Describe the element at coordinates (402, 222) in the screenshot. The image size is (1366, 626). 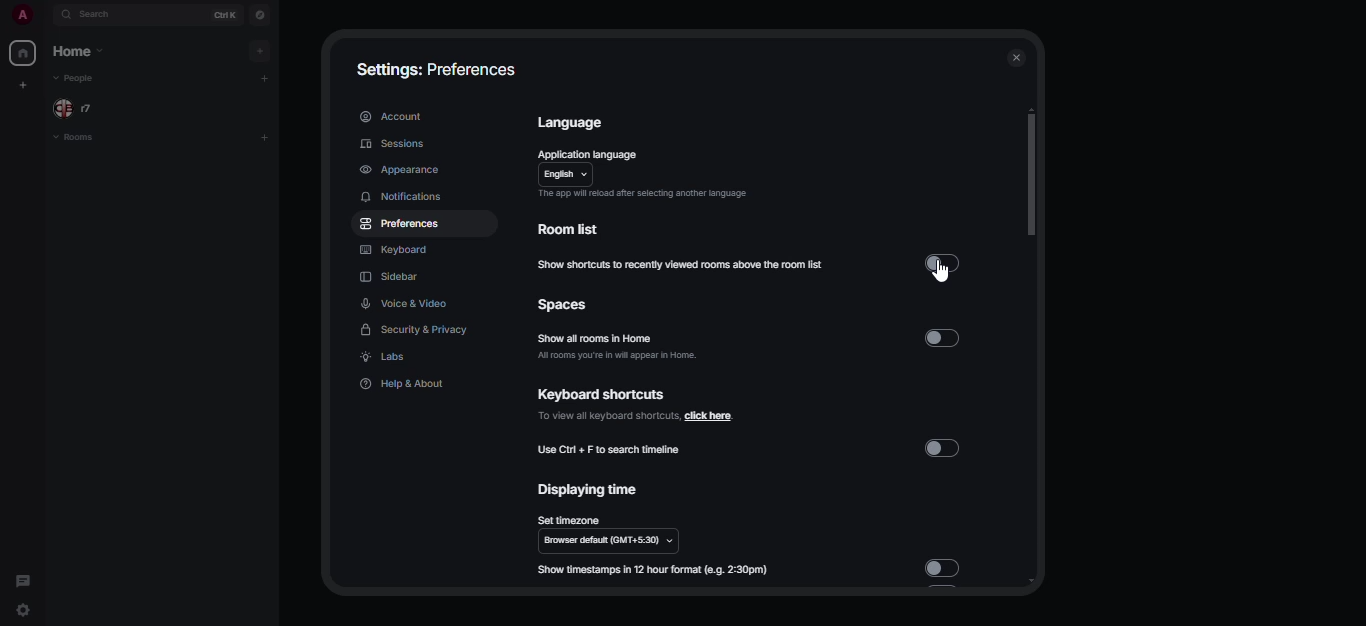
I see `preferences` at that location.